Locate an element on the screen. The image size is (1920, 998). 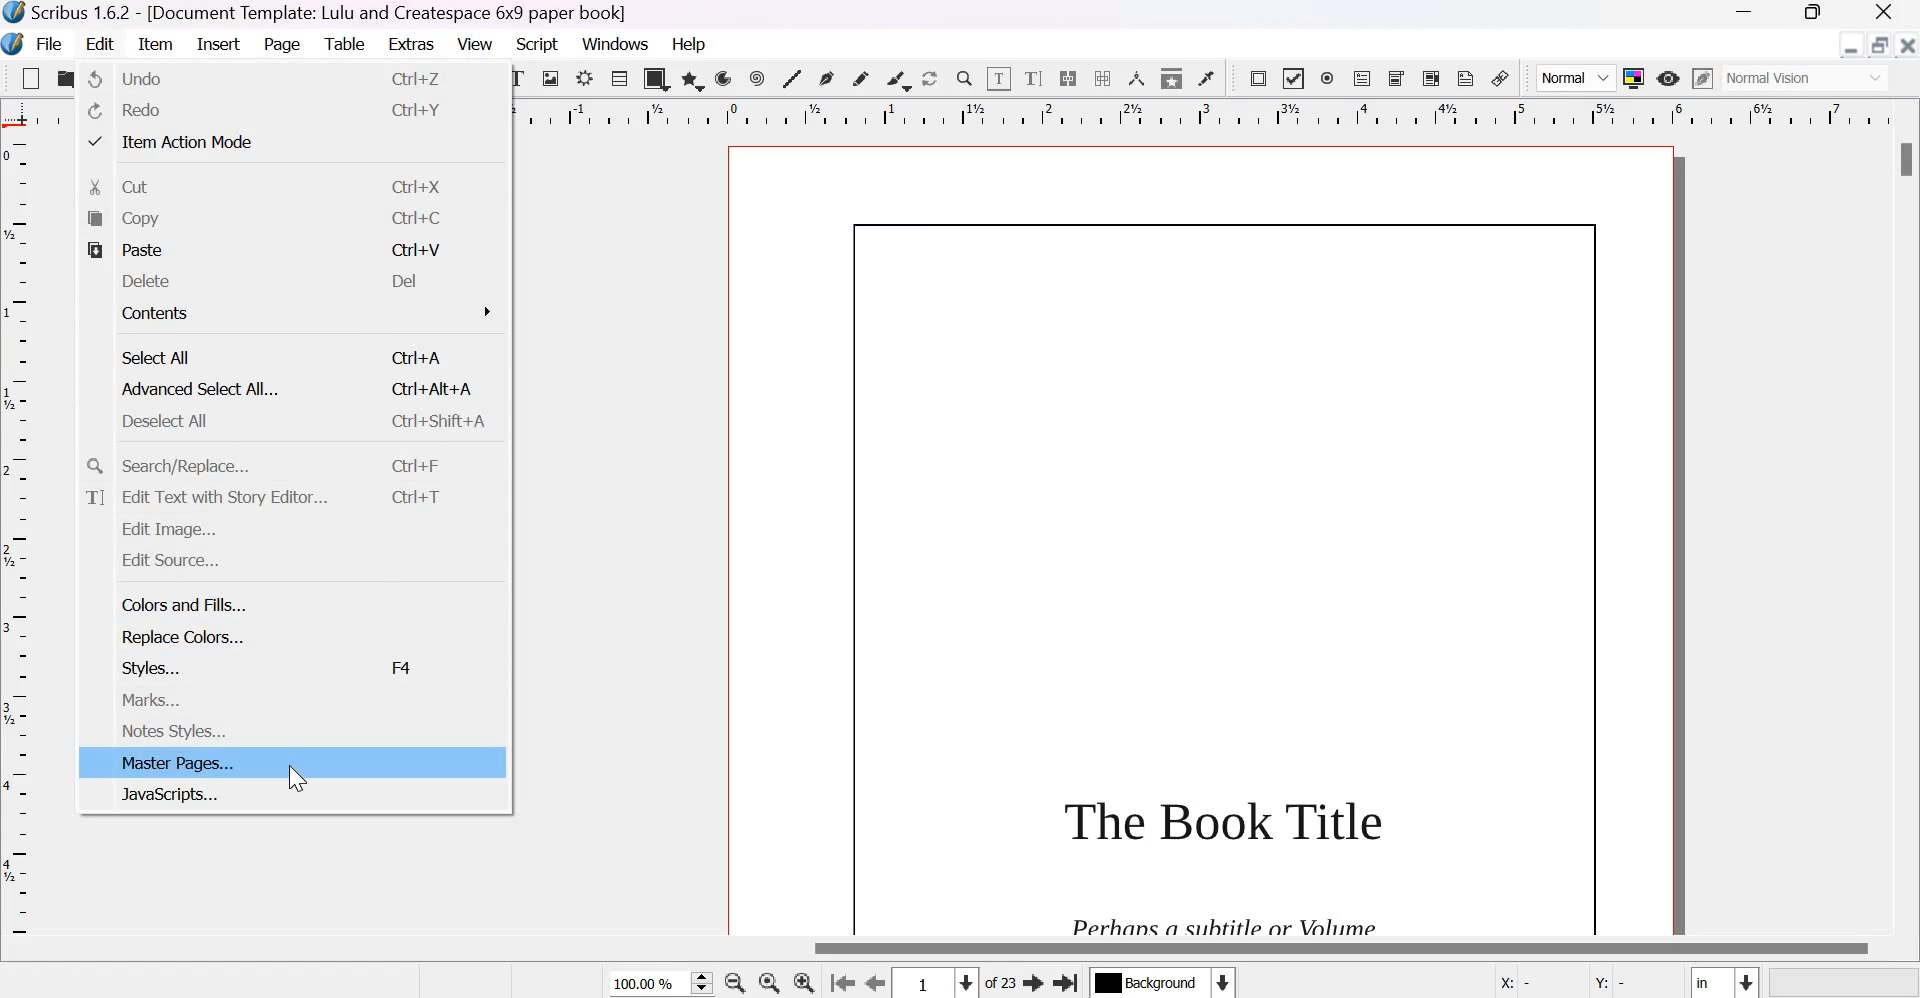
contents is located at coordinates (307, 313).